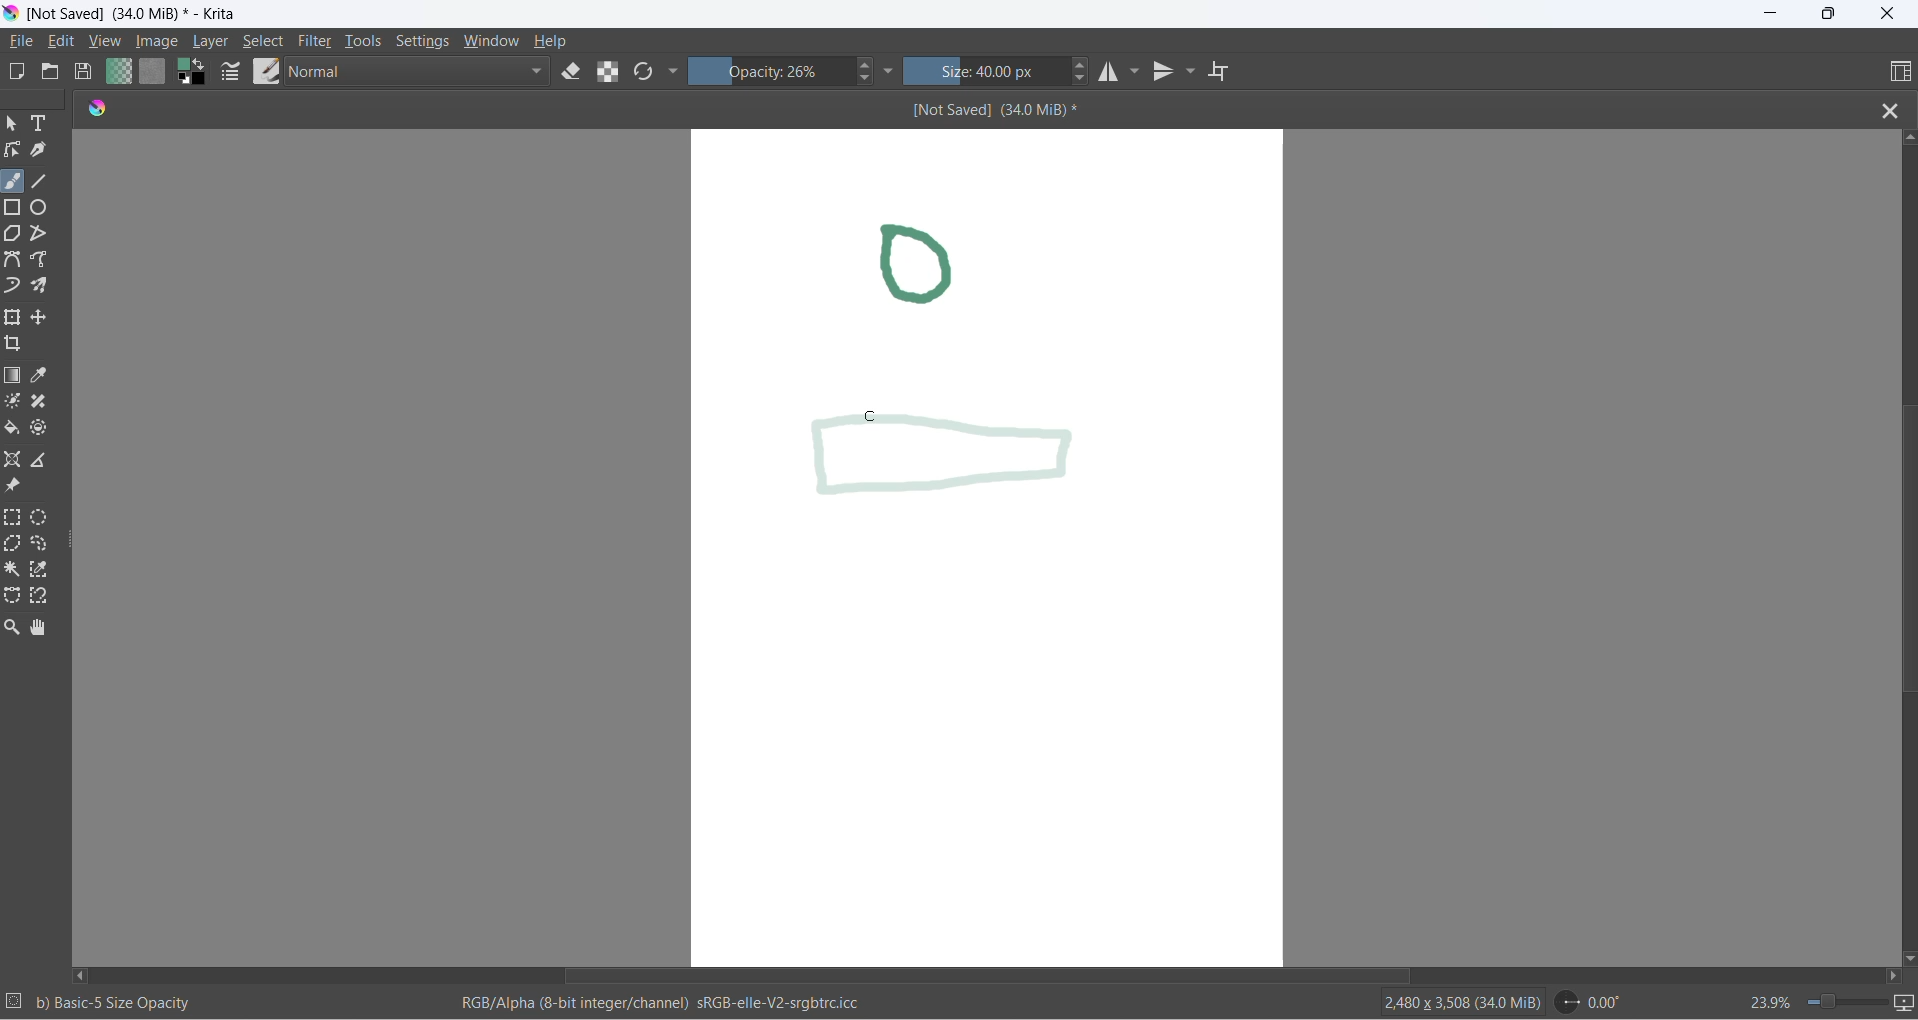 The height and width of the screenshot is (1020, 1918). What do you see at coordinates (1843, 1003) in the screenshot?
I see `zoom slider` at bounding box center [1843, 1003].